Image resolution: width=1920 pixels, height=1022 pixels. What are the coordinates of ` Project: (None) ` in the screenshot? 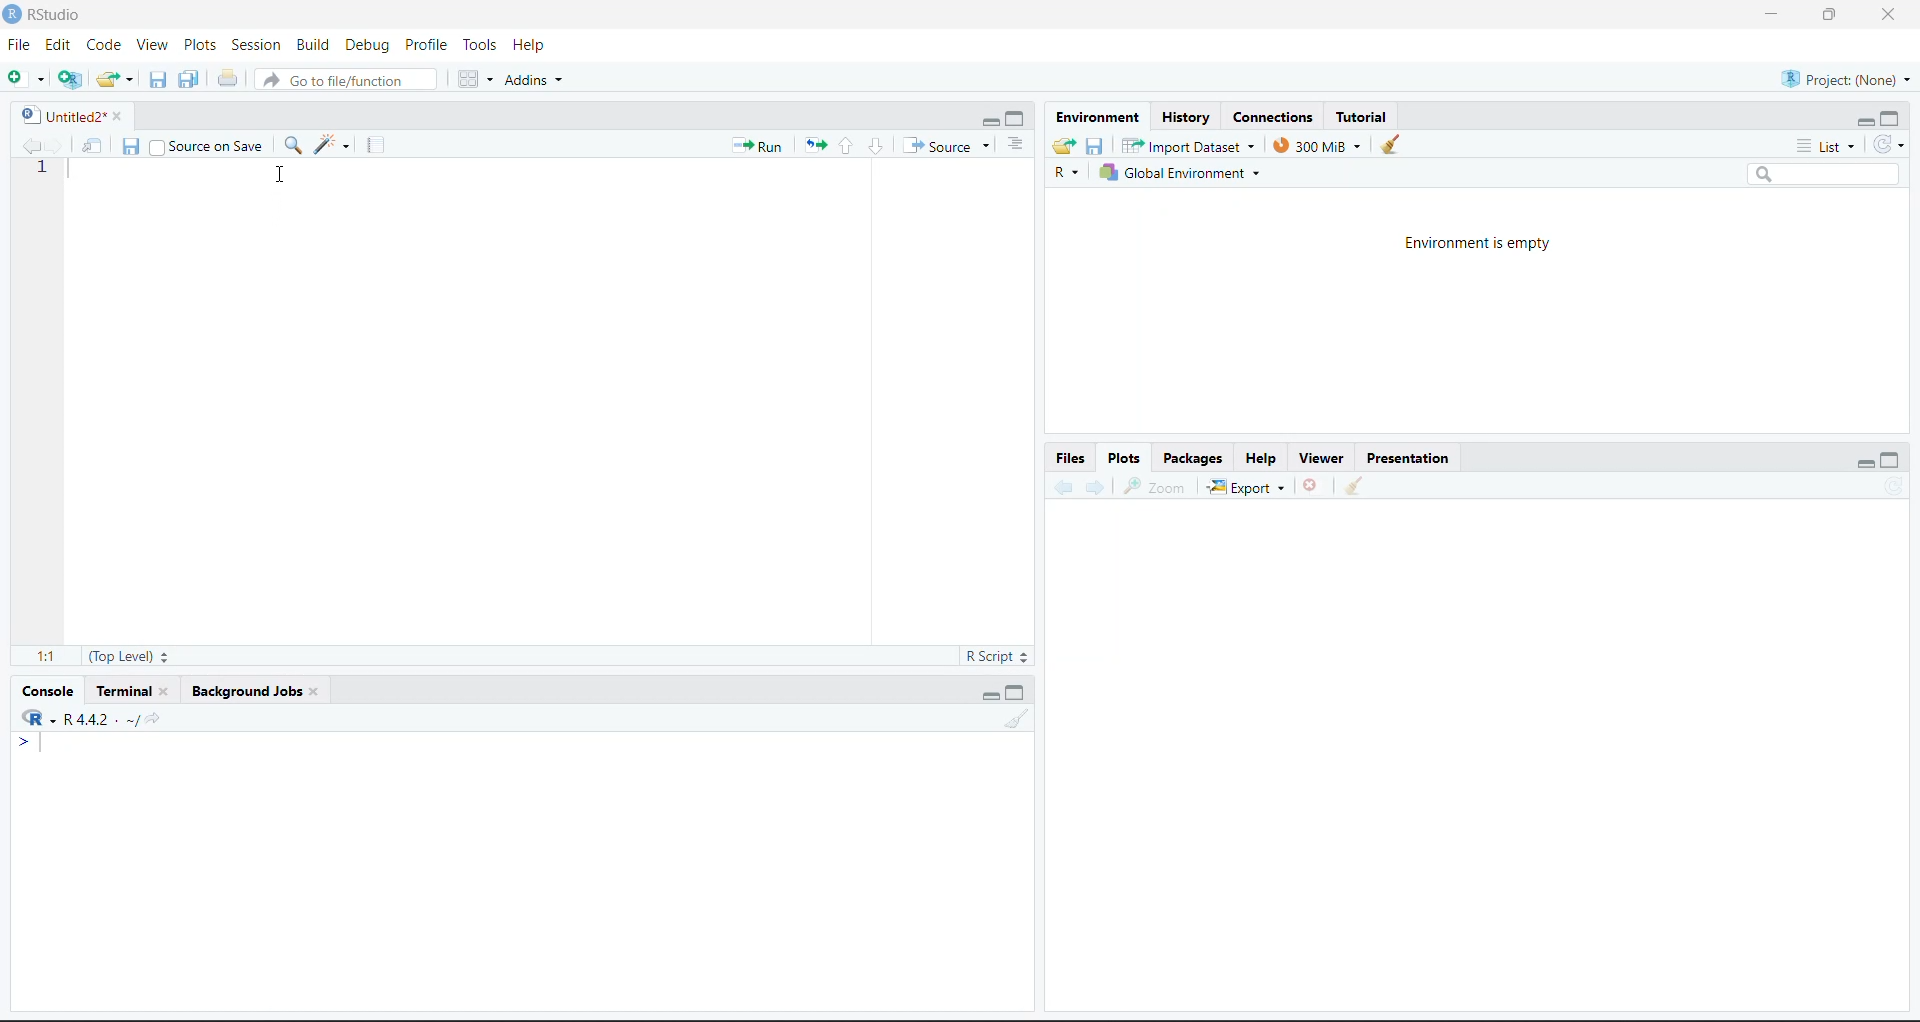 It's located at (1844, 77).